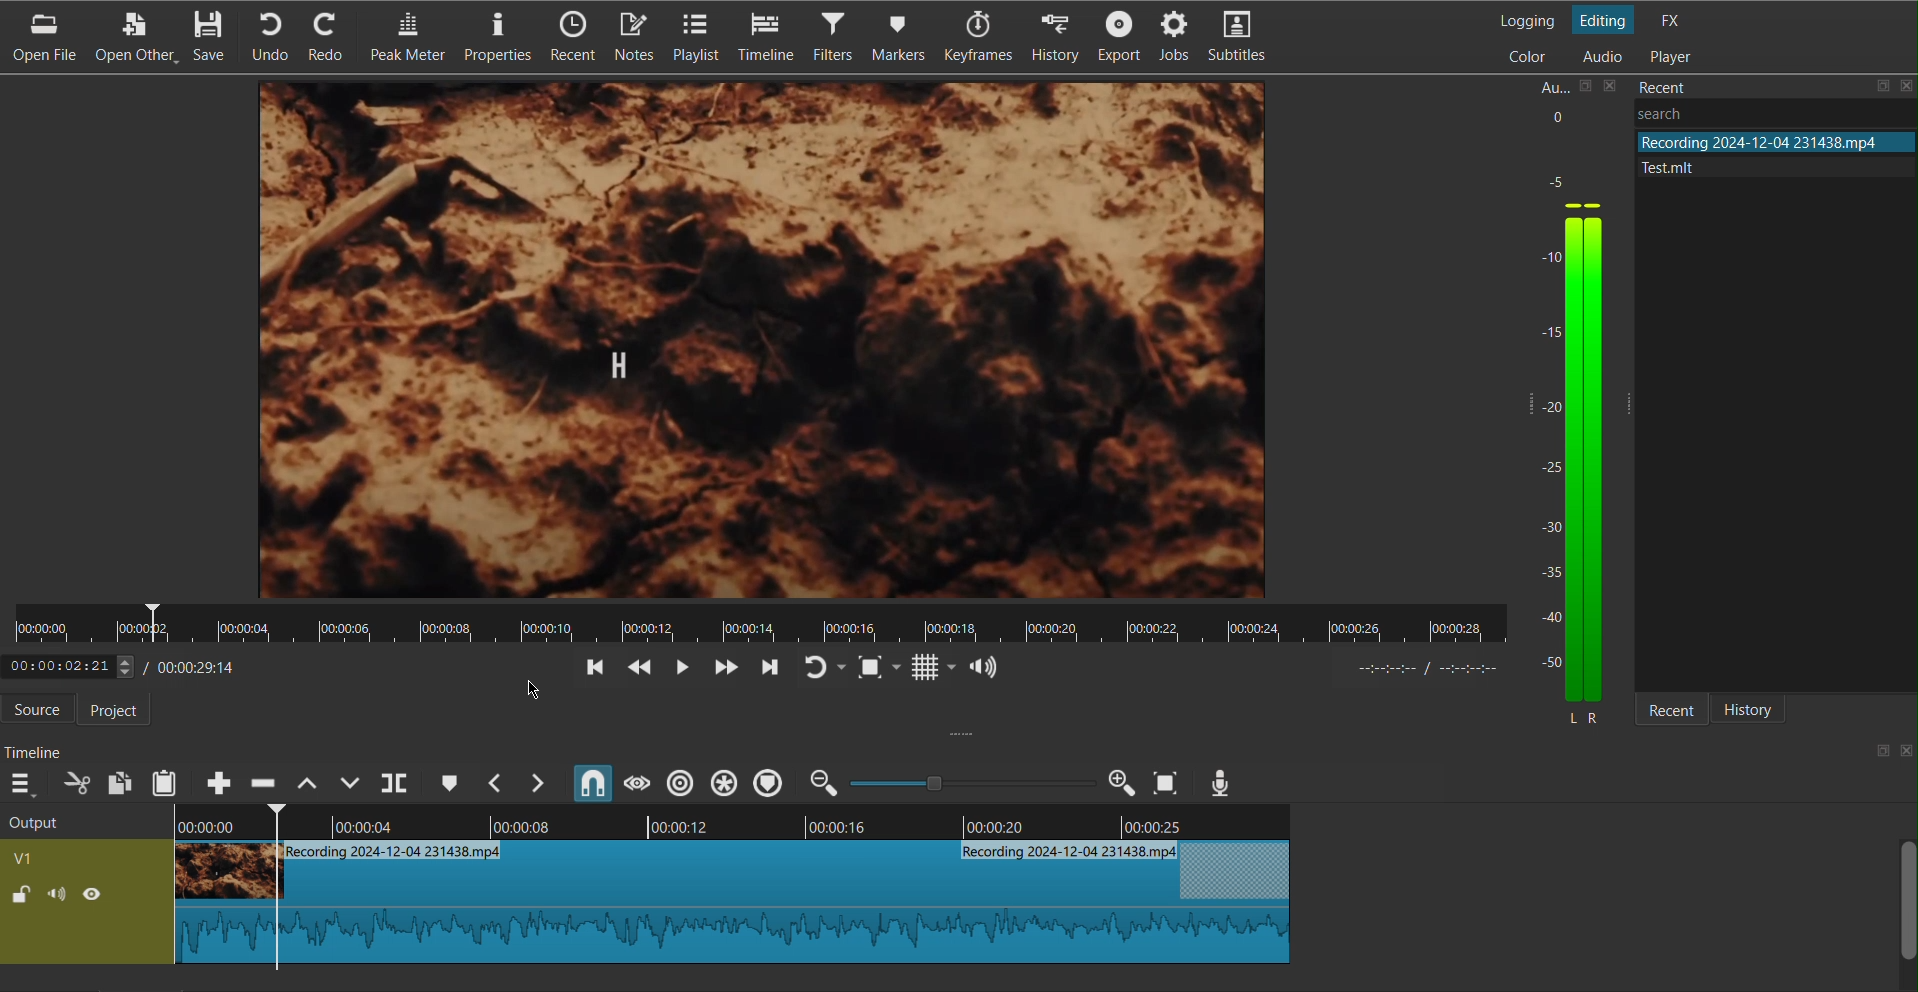  What do you see at coordinates (1612, 85) in the screenshot?
I see `close` at bounding box center [1612, 85].